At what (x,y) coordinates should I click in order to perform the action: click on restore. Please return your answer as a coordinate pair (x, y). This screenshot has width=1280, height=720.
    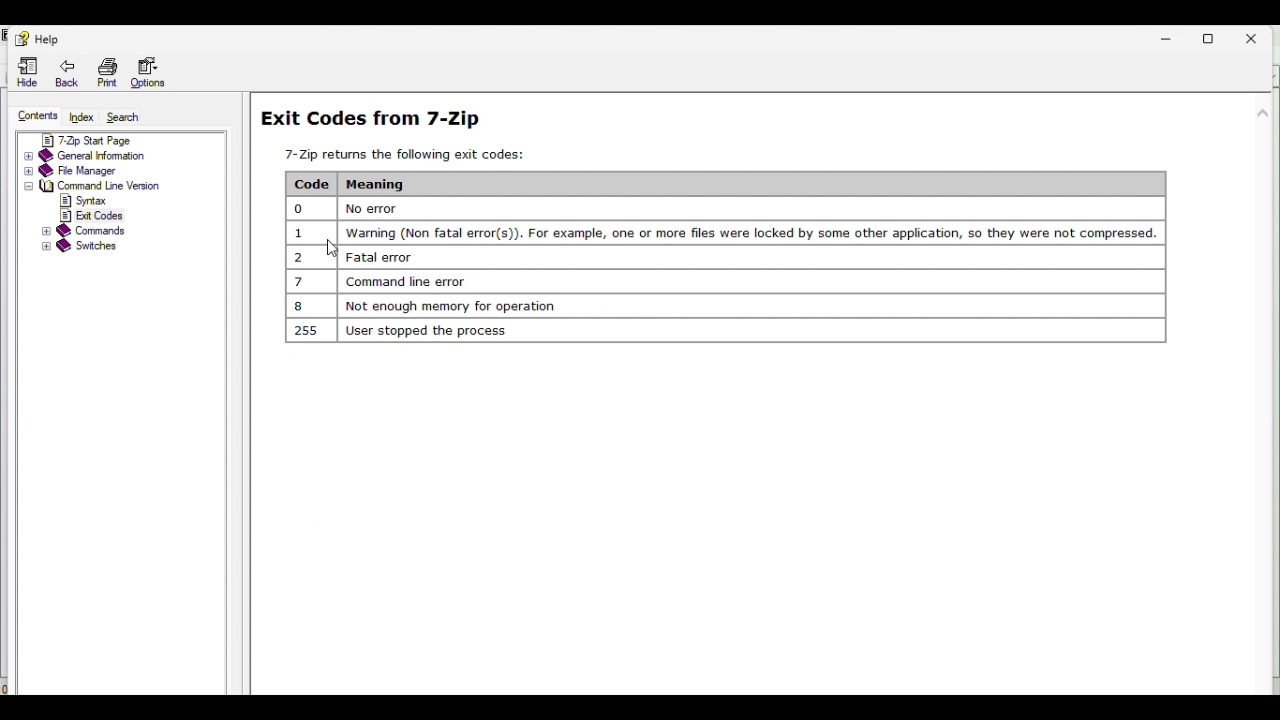
    Looking at the image, I should click on (1218, 35).